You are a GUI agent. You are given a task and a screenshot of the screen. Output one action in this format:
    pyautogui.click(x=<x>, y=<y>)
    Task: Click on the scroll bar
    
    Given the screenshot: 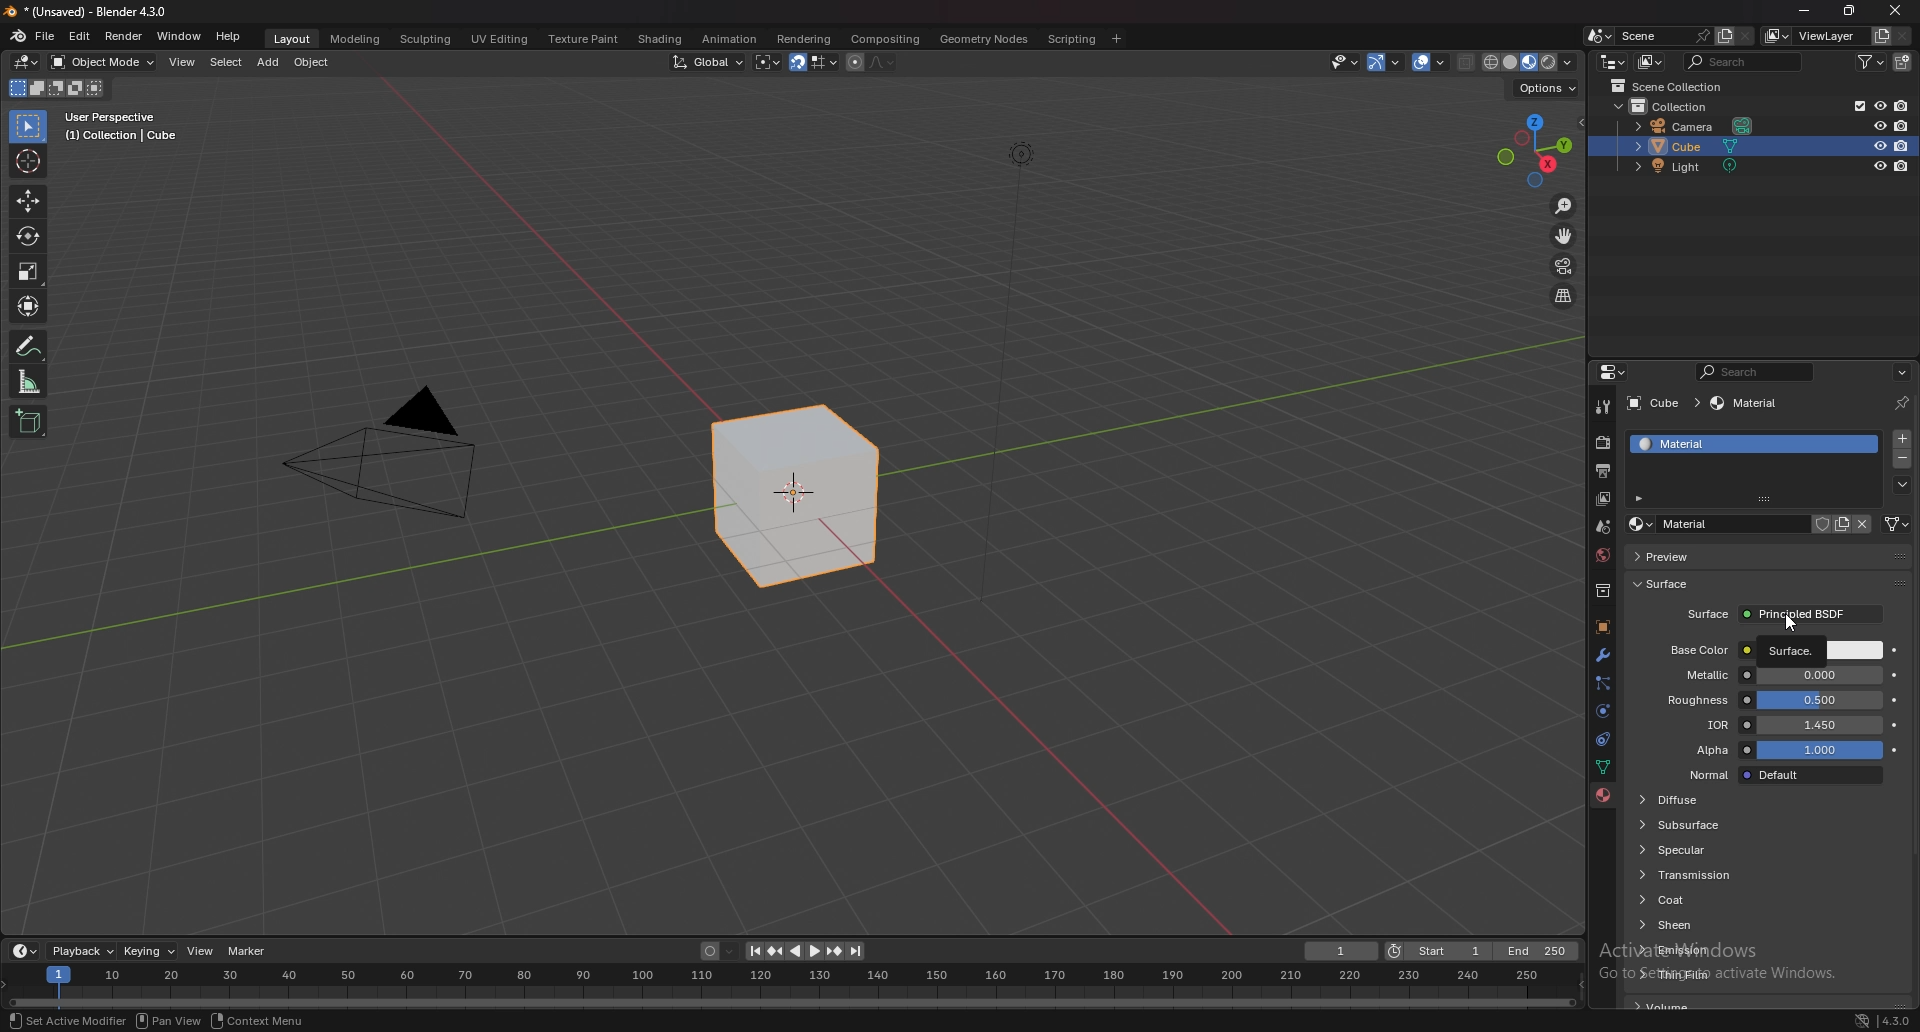 What is the action you would take?
    pyautogui.click(x=1913, y=678)
    